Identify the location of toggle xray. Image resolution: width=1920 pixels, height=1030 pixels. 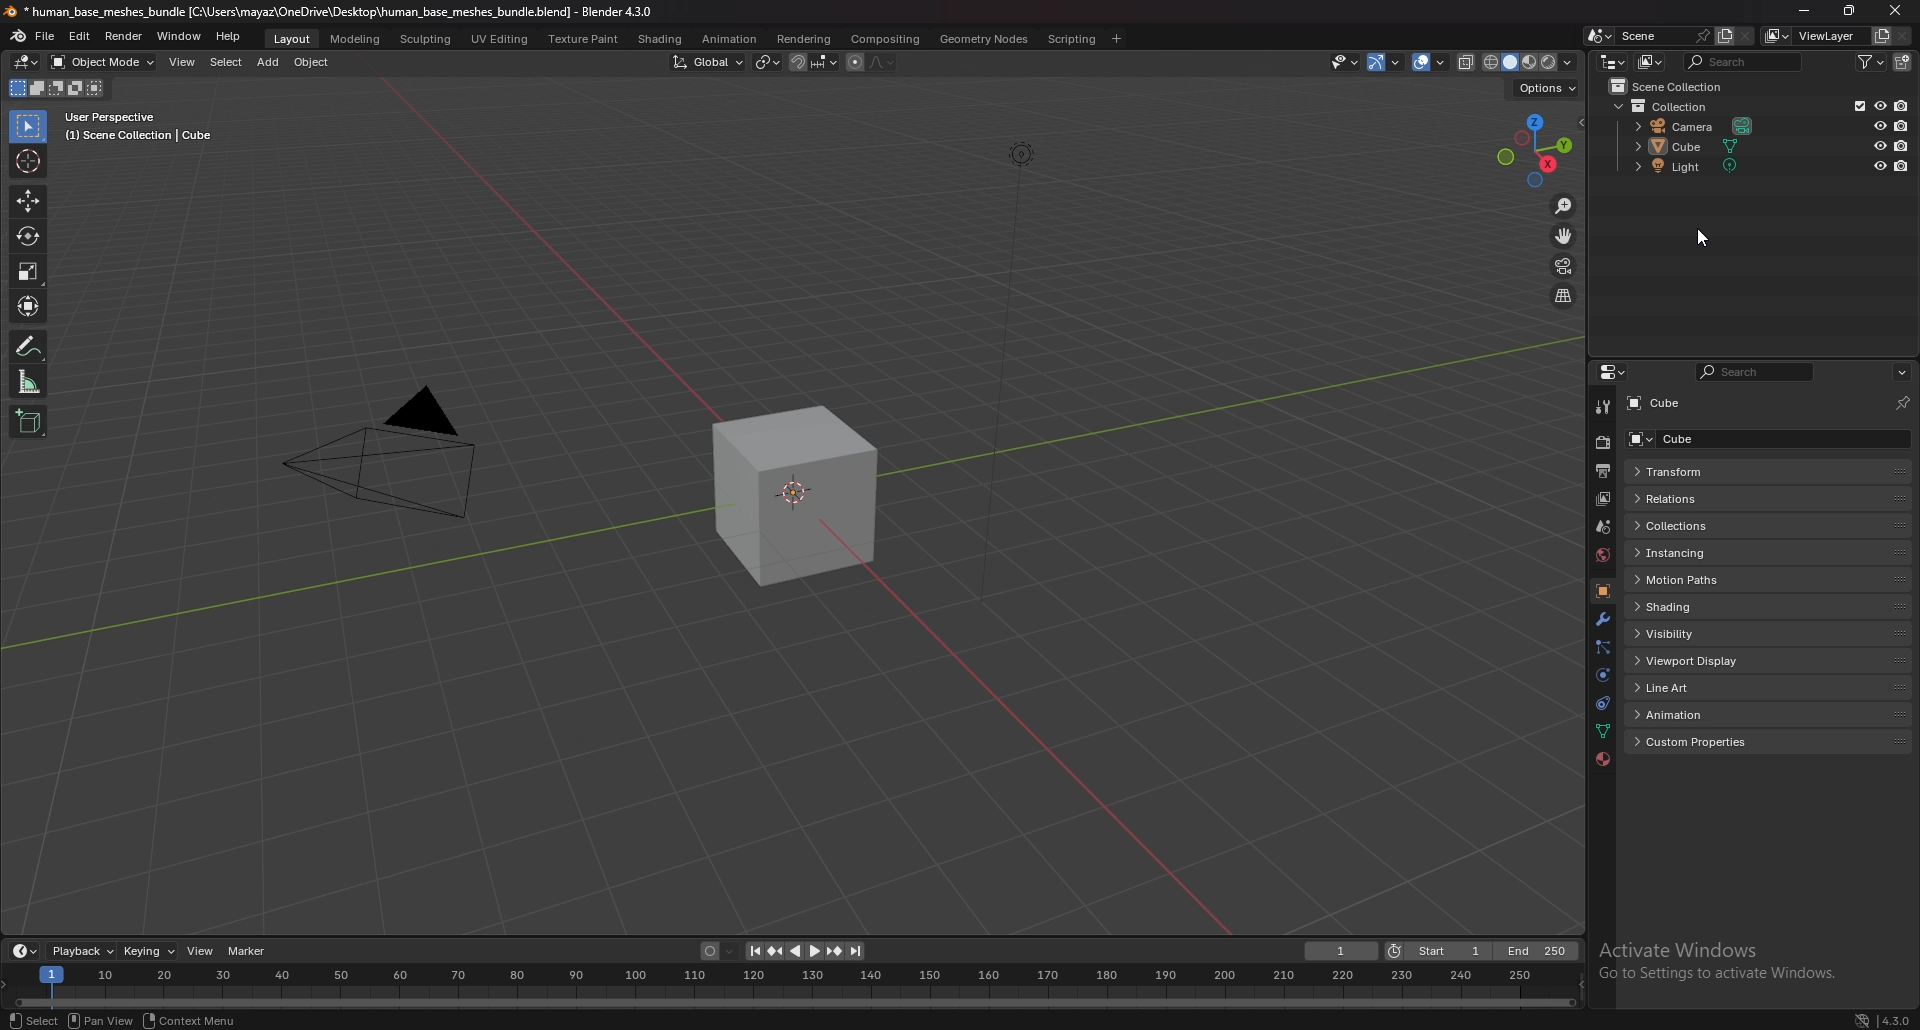
(1467, 62).